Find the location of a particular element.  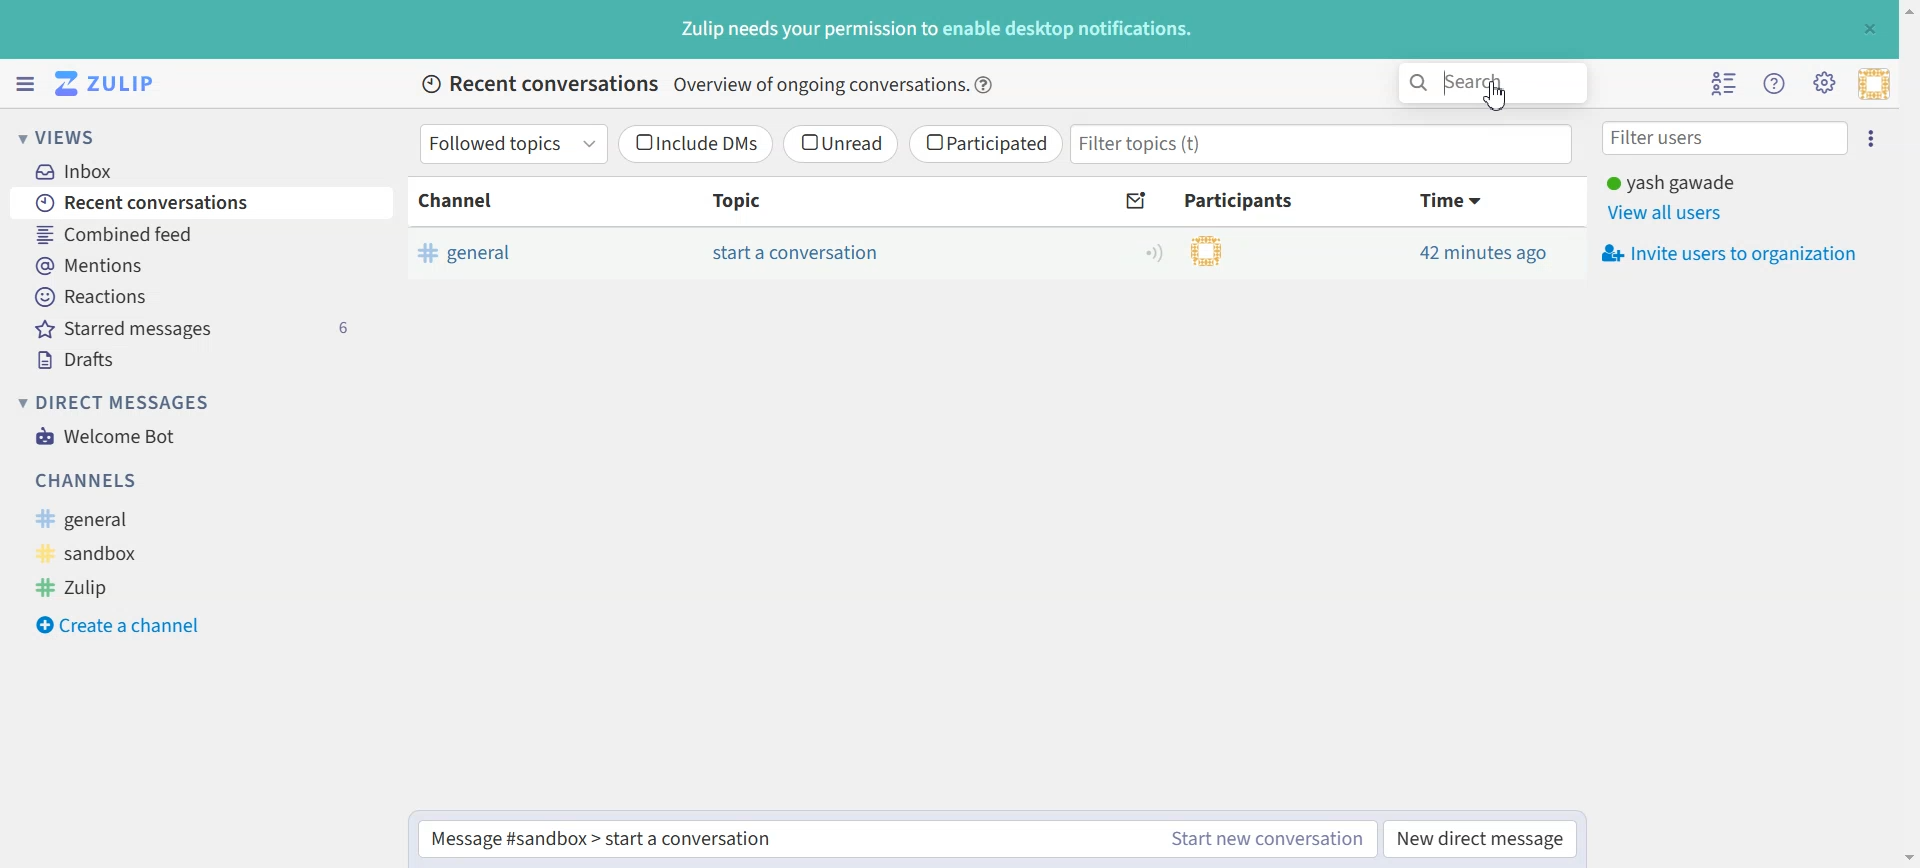

Cursor is located at coordinates (1495, 95).